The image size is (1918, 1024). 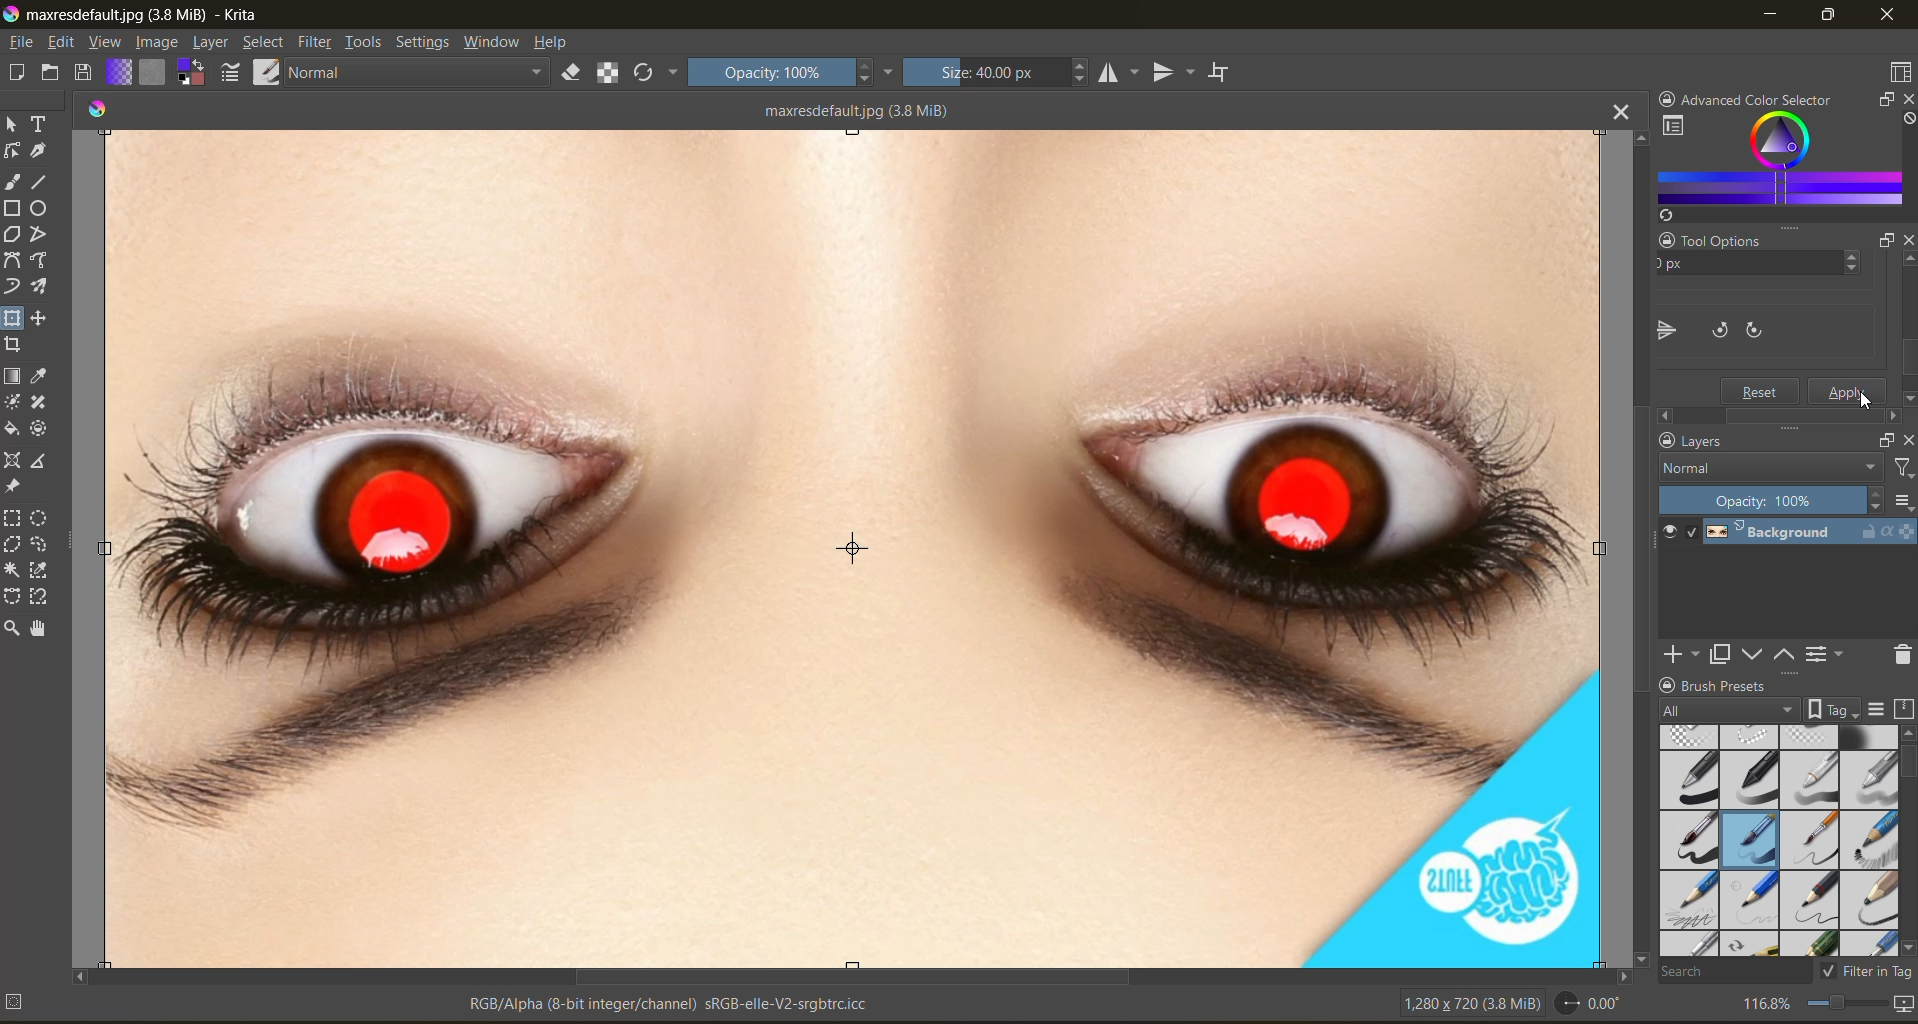 What do you see at coordinates (265, 42) in the screenshot?
I see `select` at bounding box center [265, 42].